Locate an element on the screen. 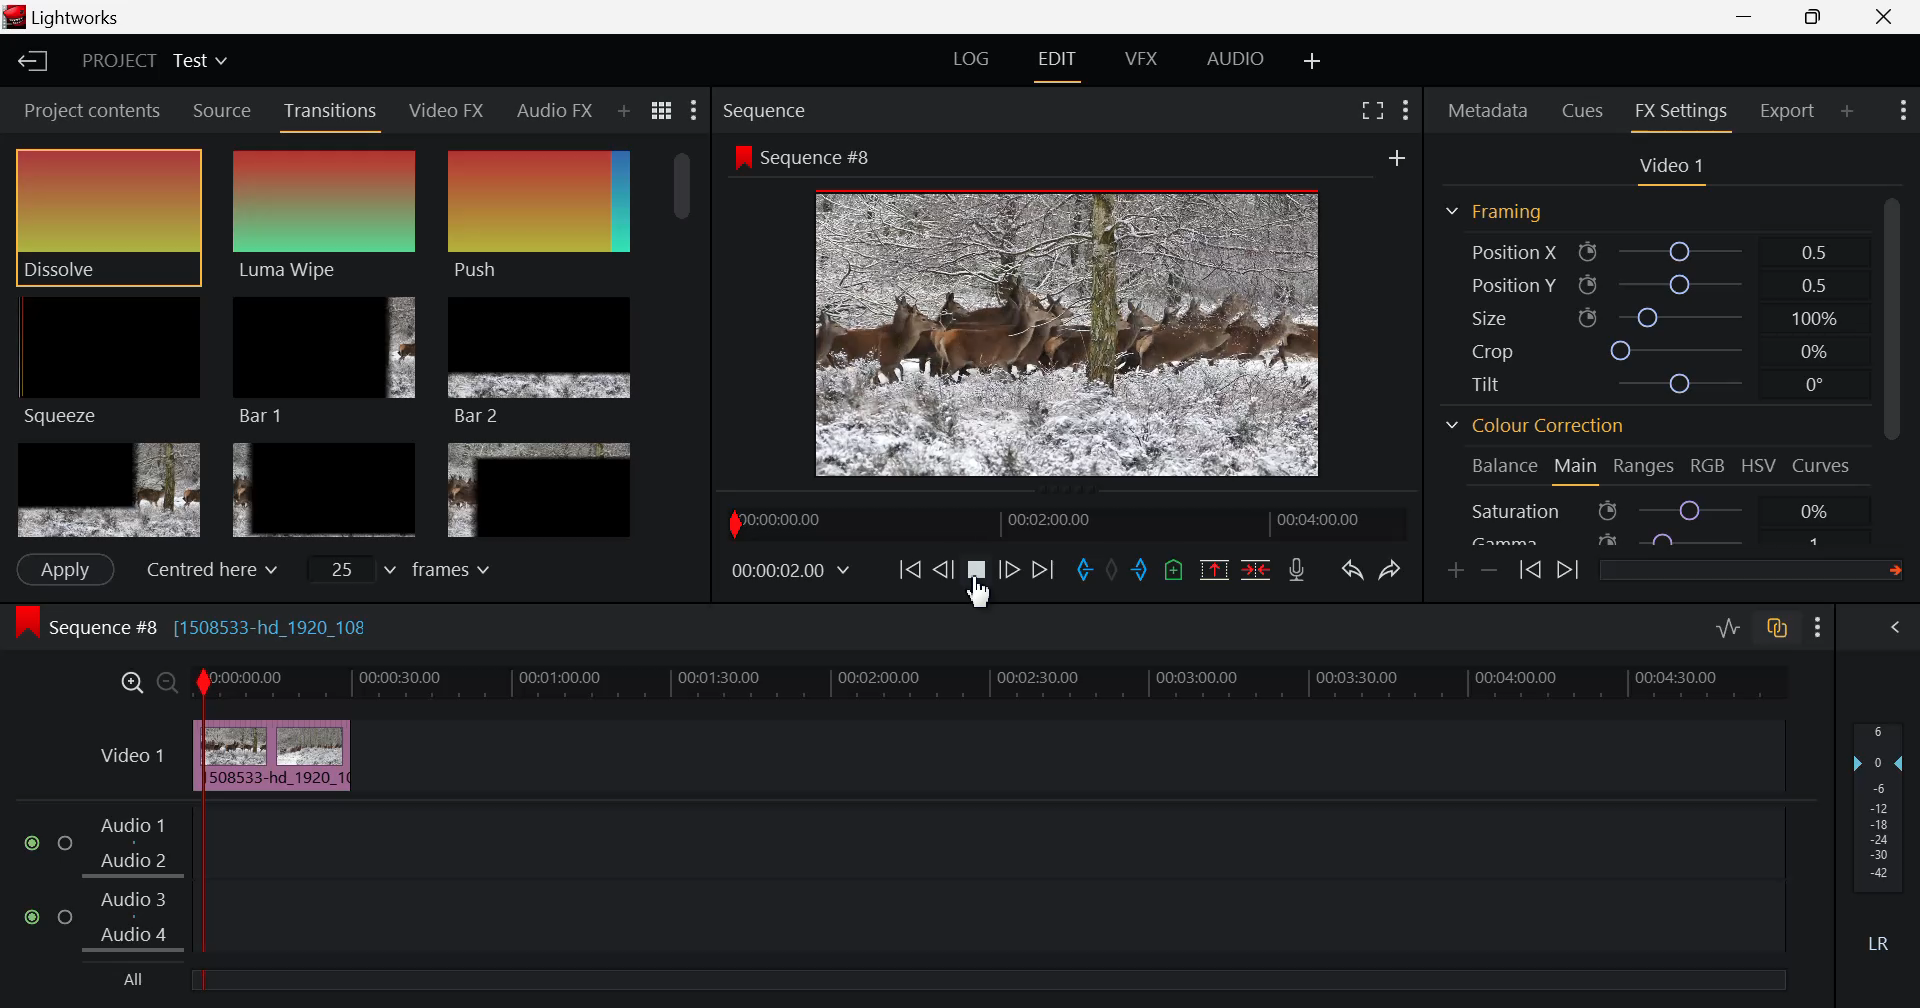  Undo is located at coordinates (1350, 568).